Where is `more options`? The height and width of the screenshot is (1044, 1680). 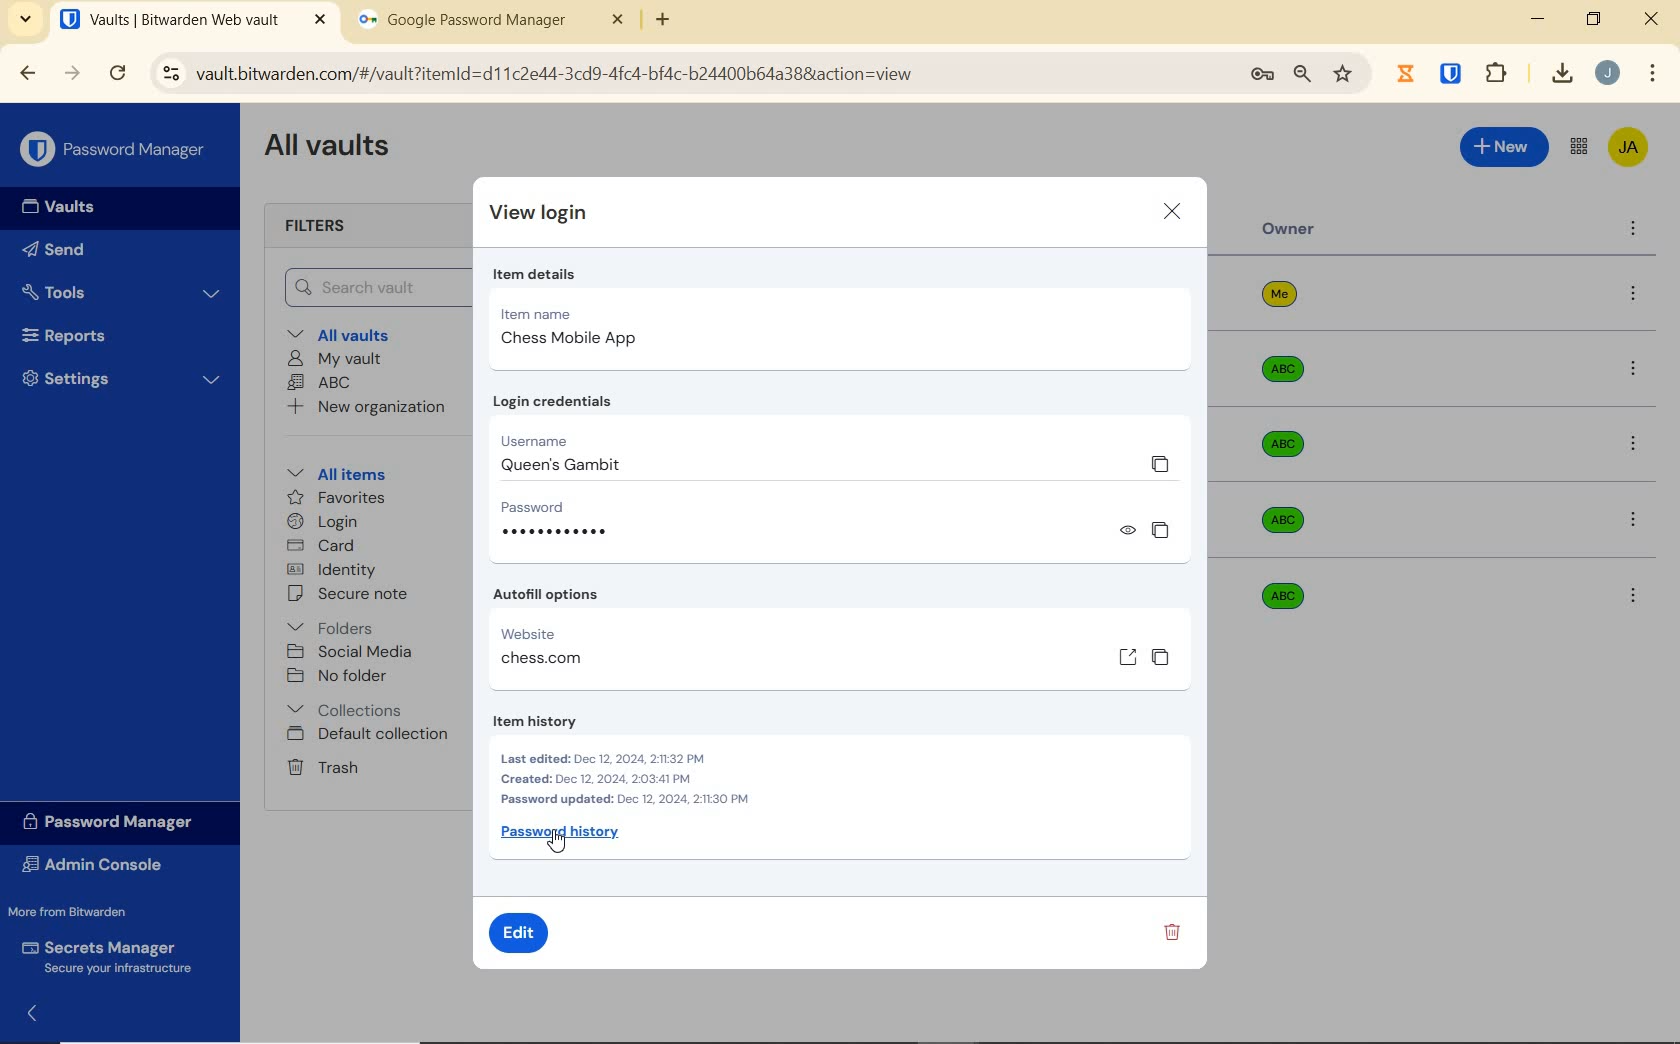 more options is located at coordinates (1634, 225).